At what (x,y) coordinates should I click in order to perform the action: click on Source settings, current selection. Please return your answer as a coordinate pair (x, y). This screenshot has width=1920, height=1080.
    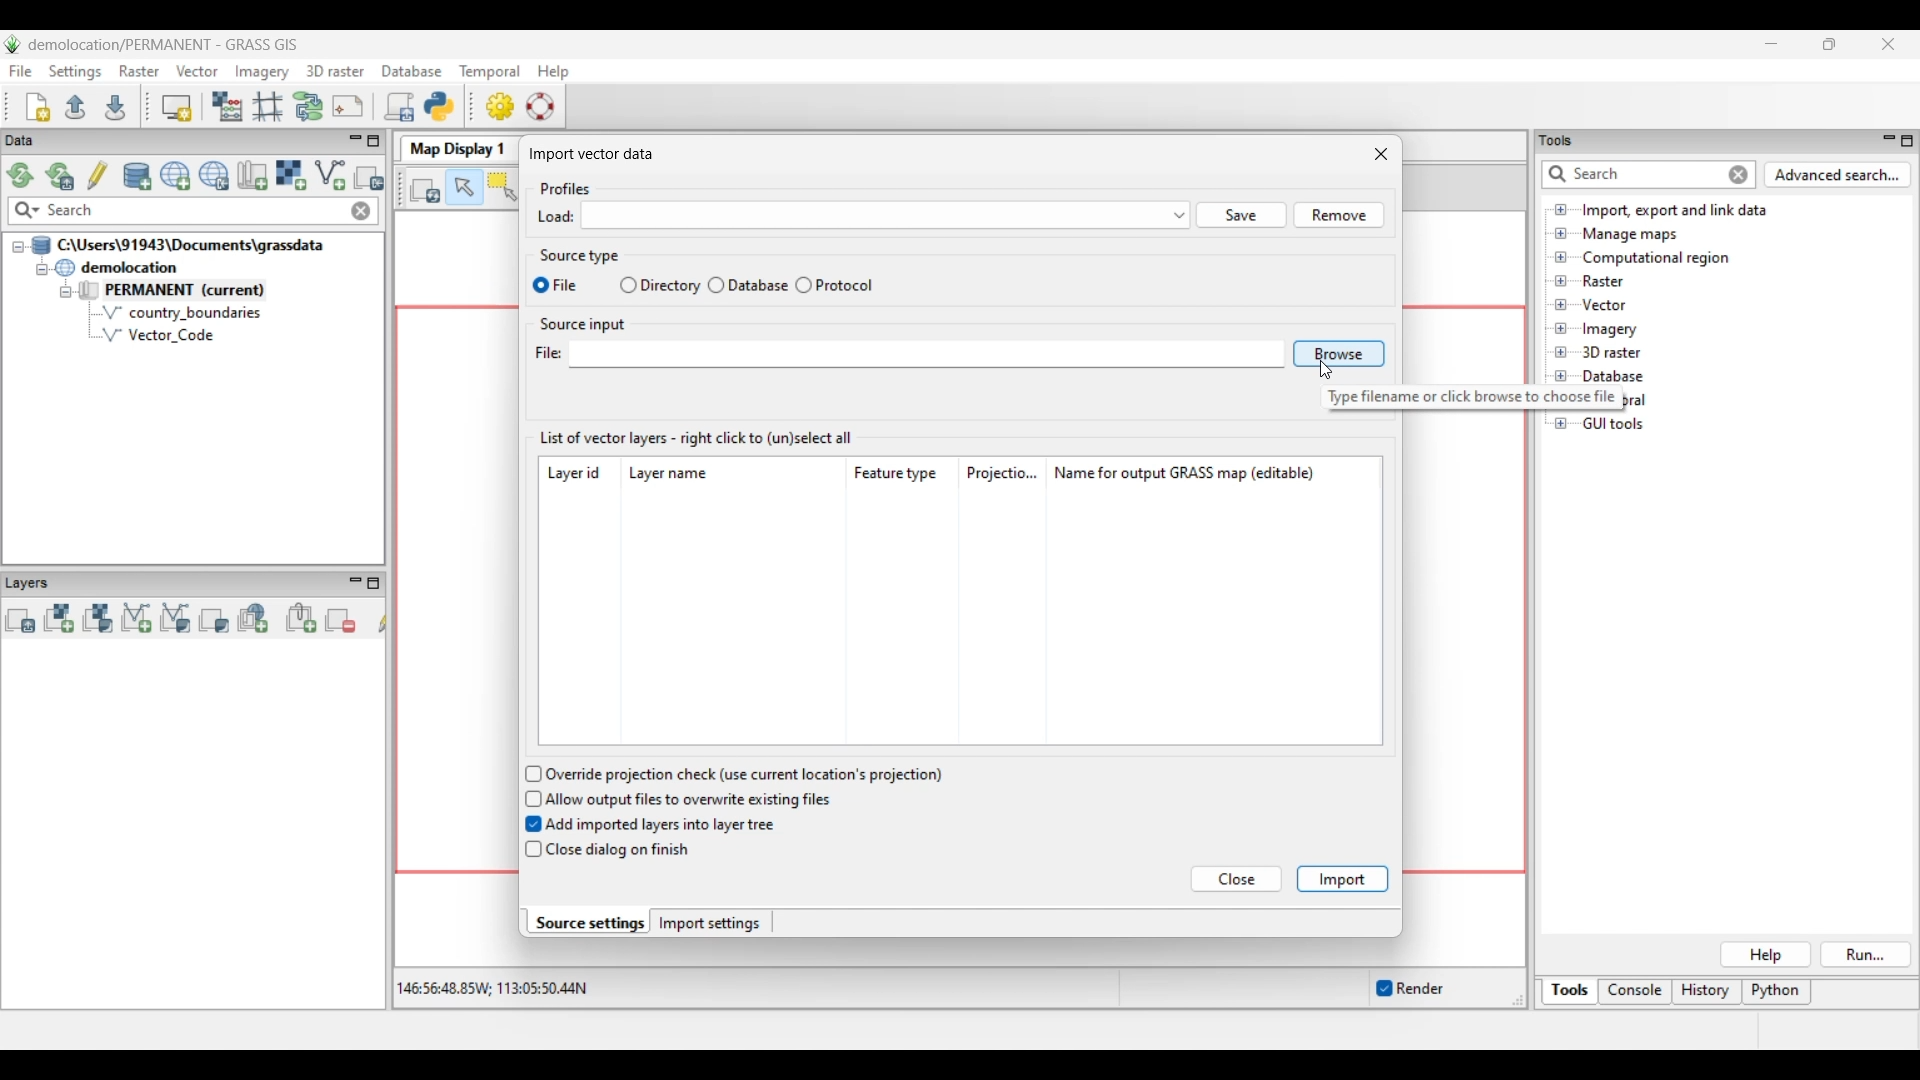
    Looking at the image, I should click on (586, 922).